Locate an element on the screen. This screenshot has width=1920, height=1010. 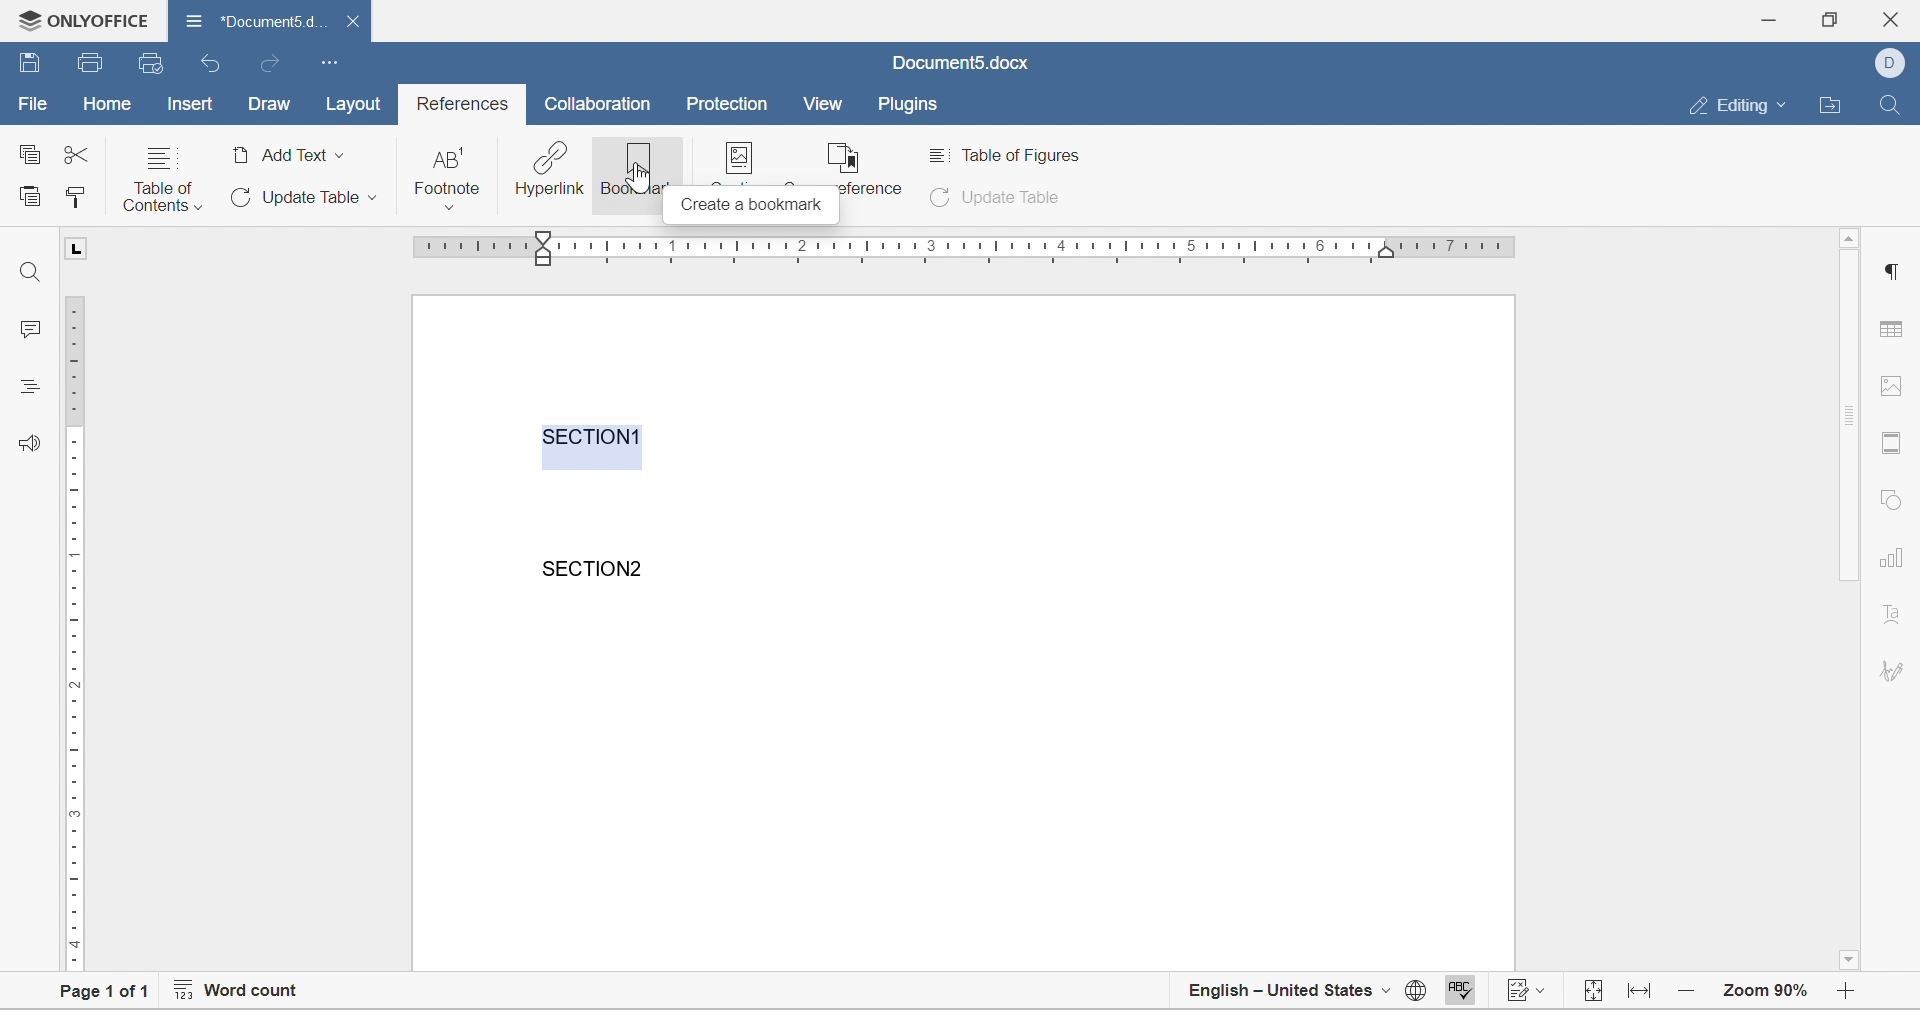
find is located at coordinates (1889, 102).